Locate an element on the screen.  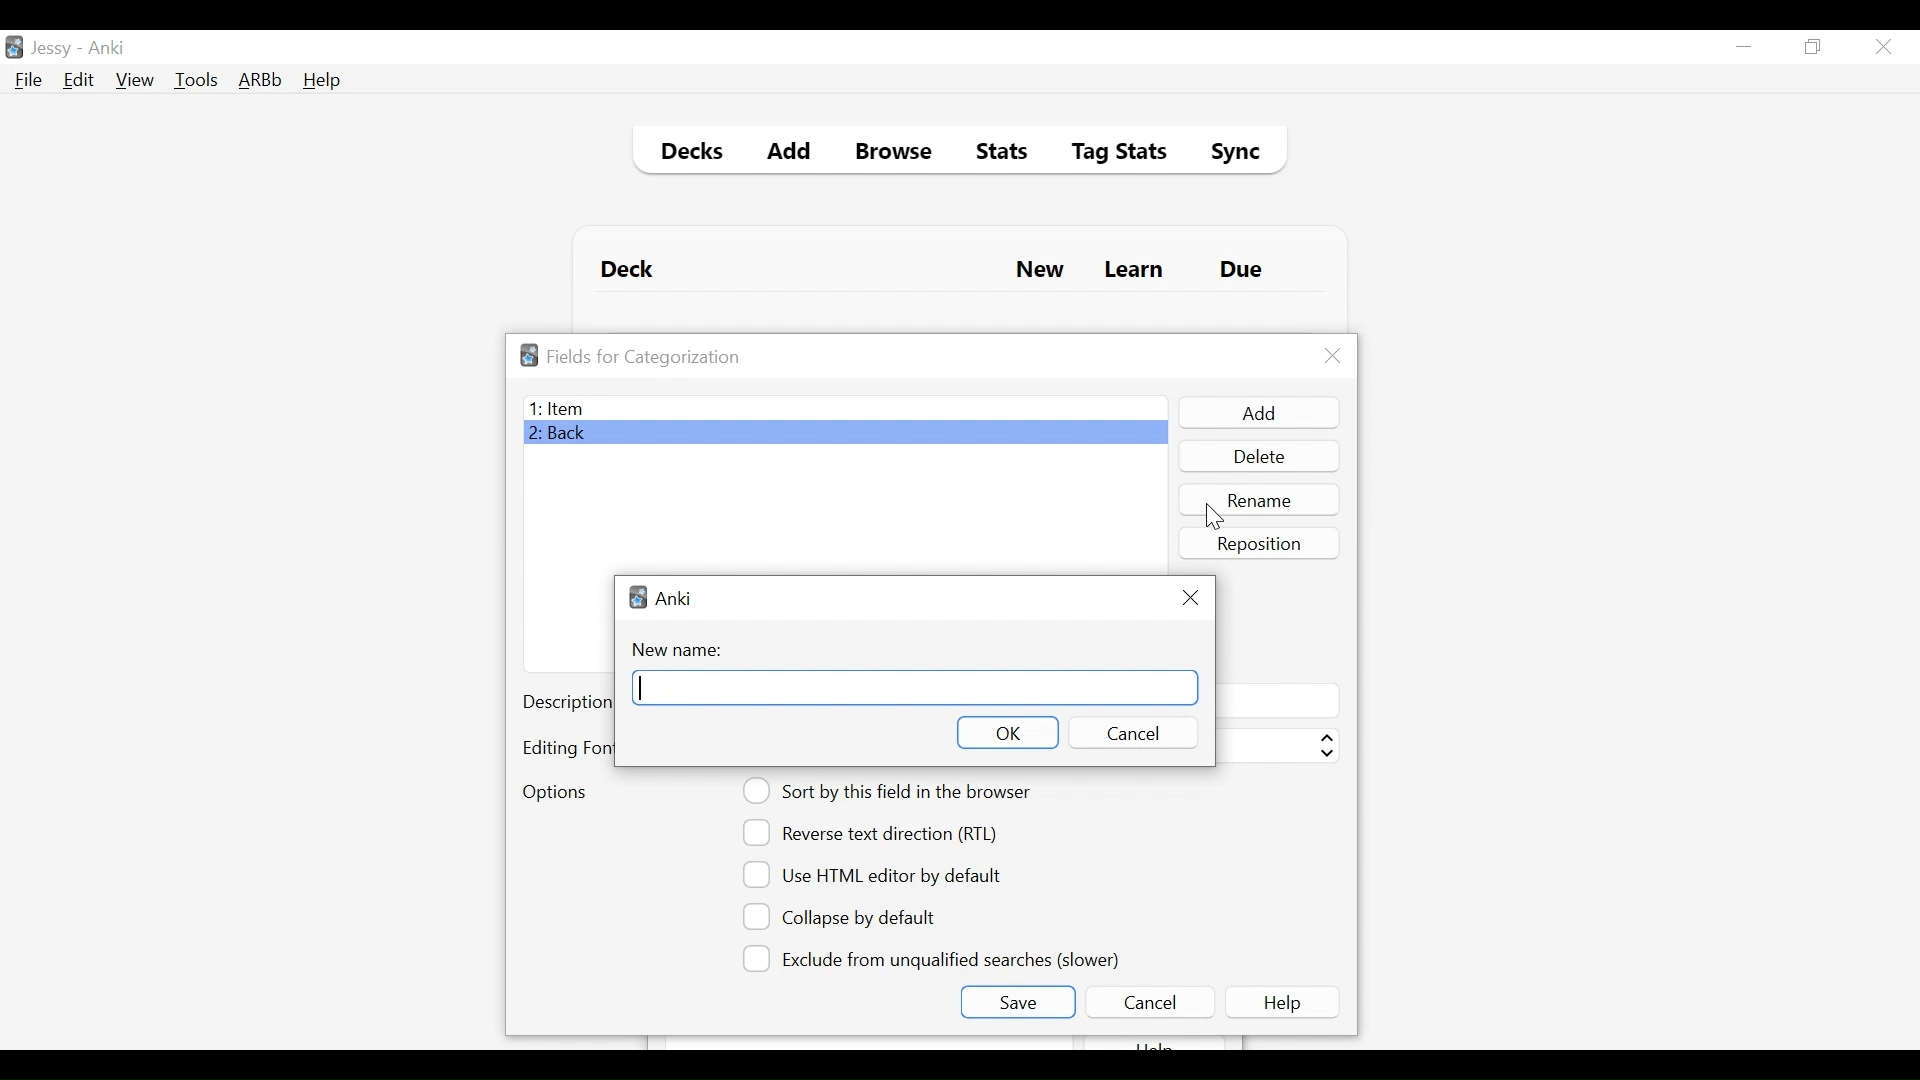
Due is located at coordinates (1243, 270).